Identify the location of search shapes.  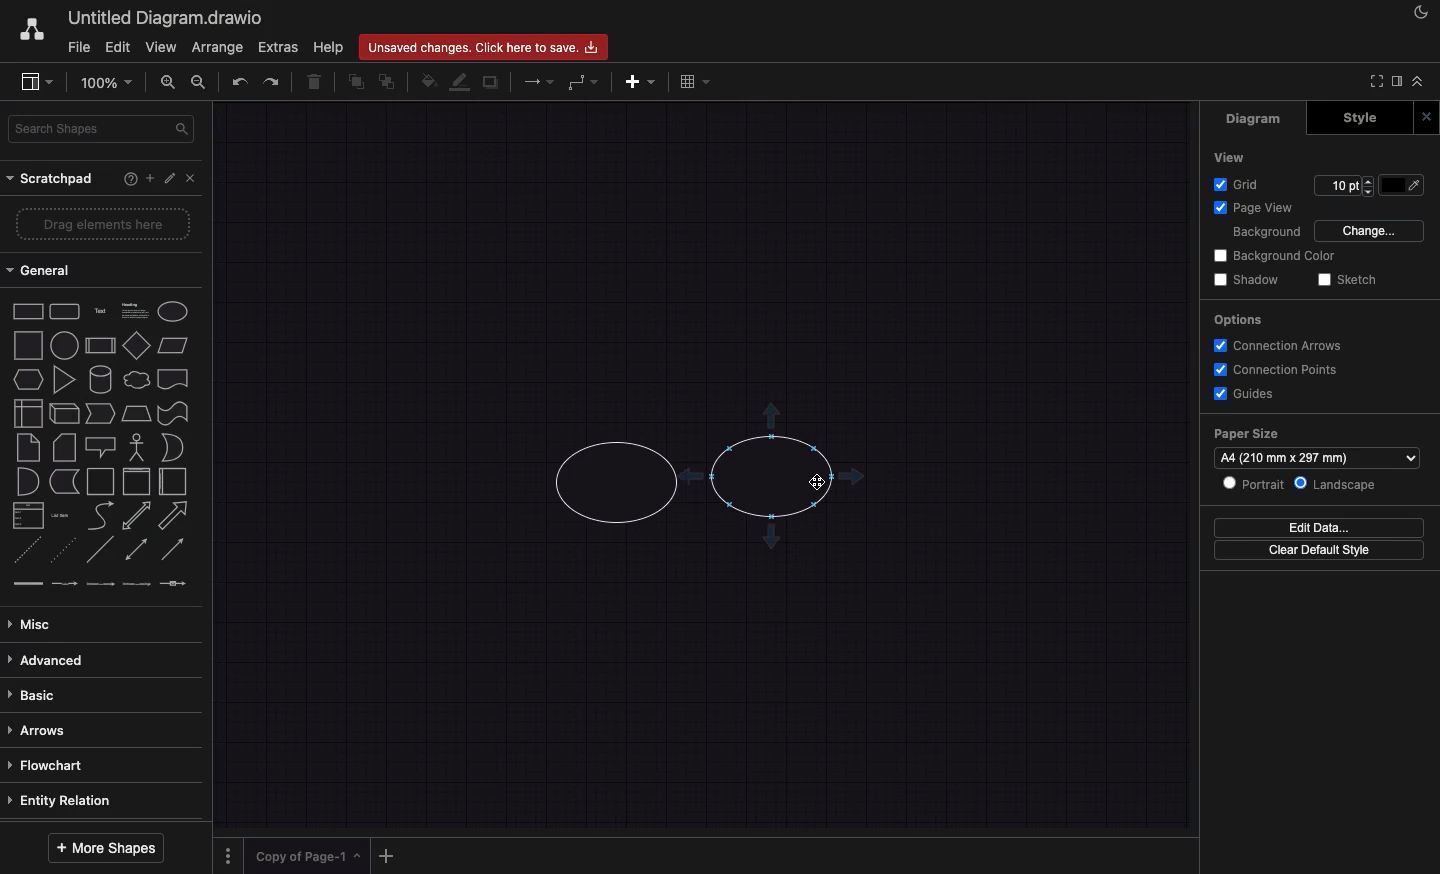
(102, 131).